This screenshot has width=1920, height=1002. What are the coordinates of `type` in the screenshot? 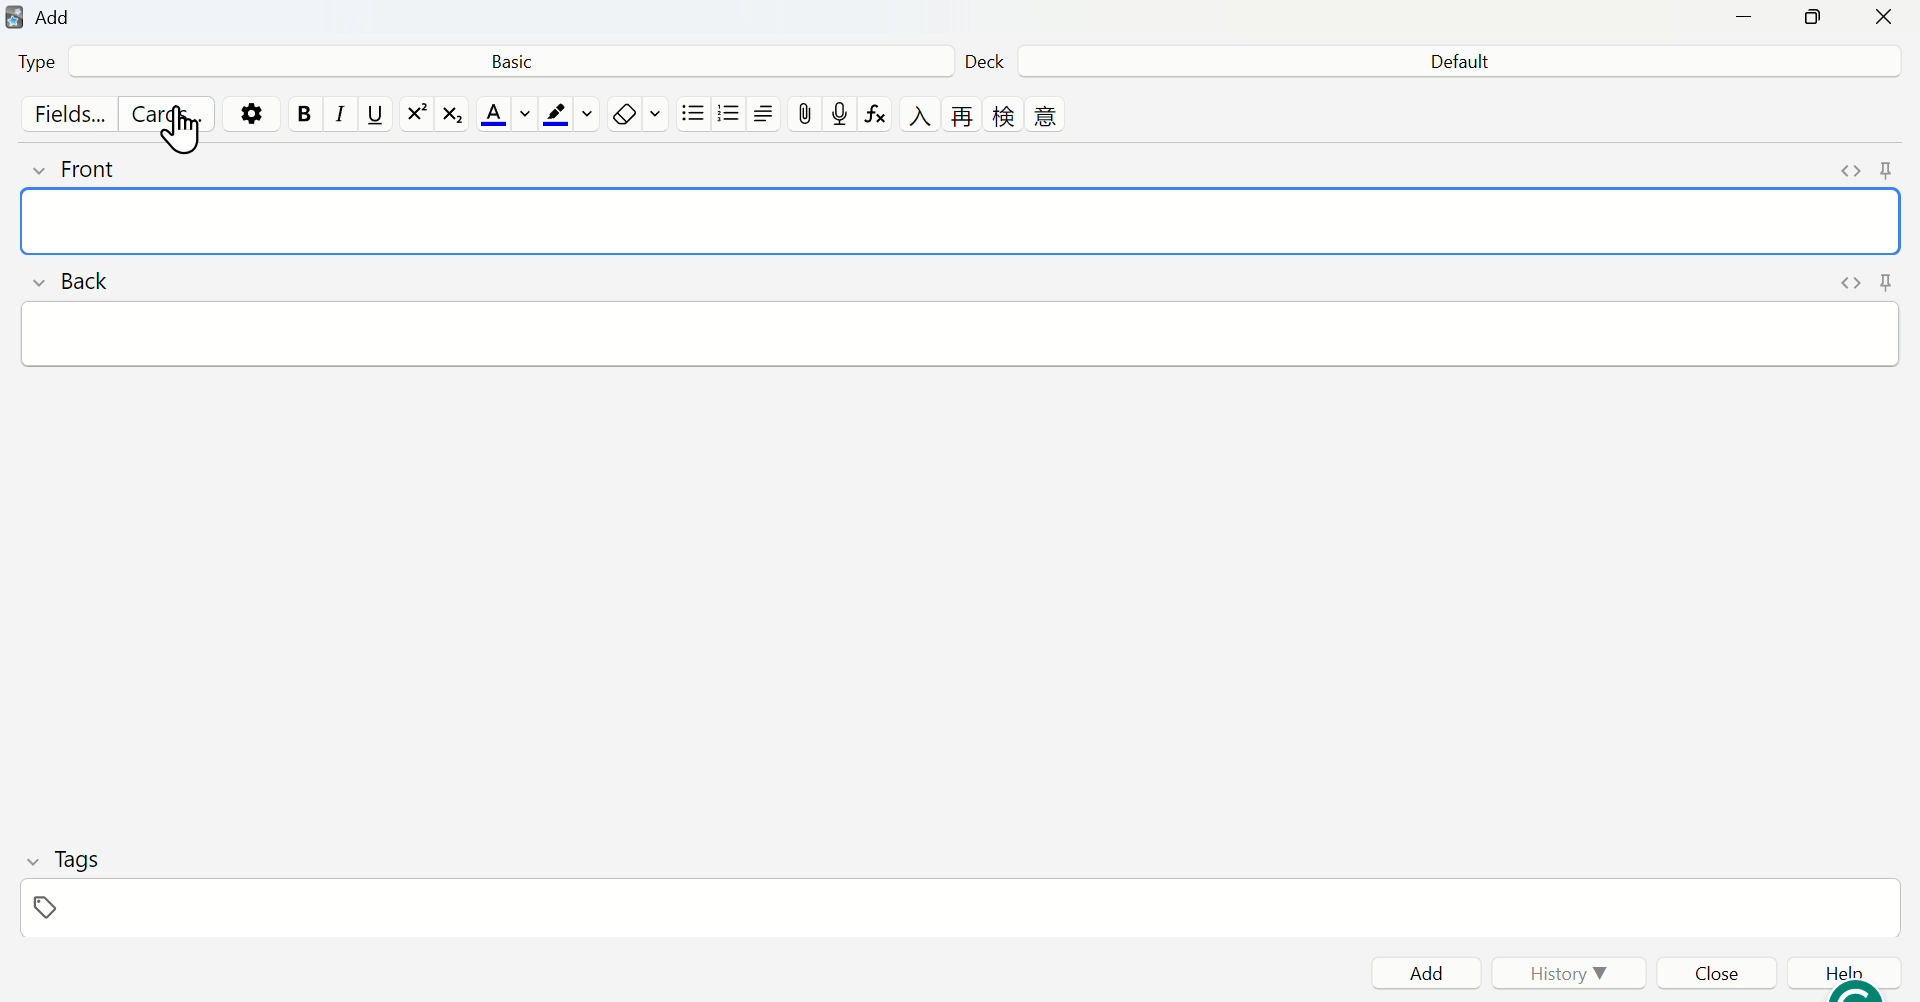 It's located at (36, 62).